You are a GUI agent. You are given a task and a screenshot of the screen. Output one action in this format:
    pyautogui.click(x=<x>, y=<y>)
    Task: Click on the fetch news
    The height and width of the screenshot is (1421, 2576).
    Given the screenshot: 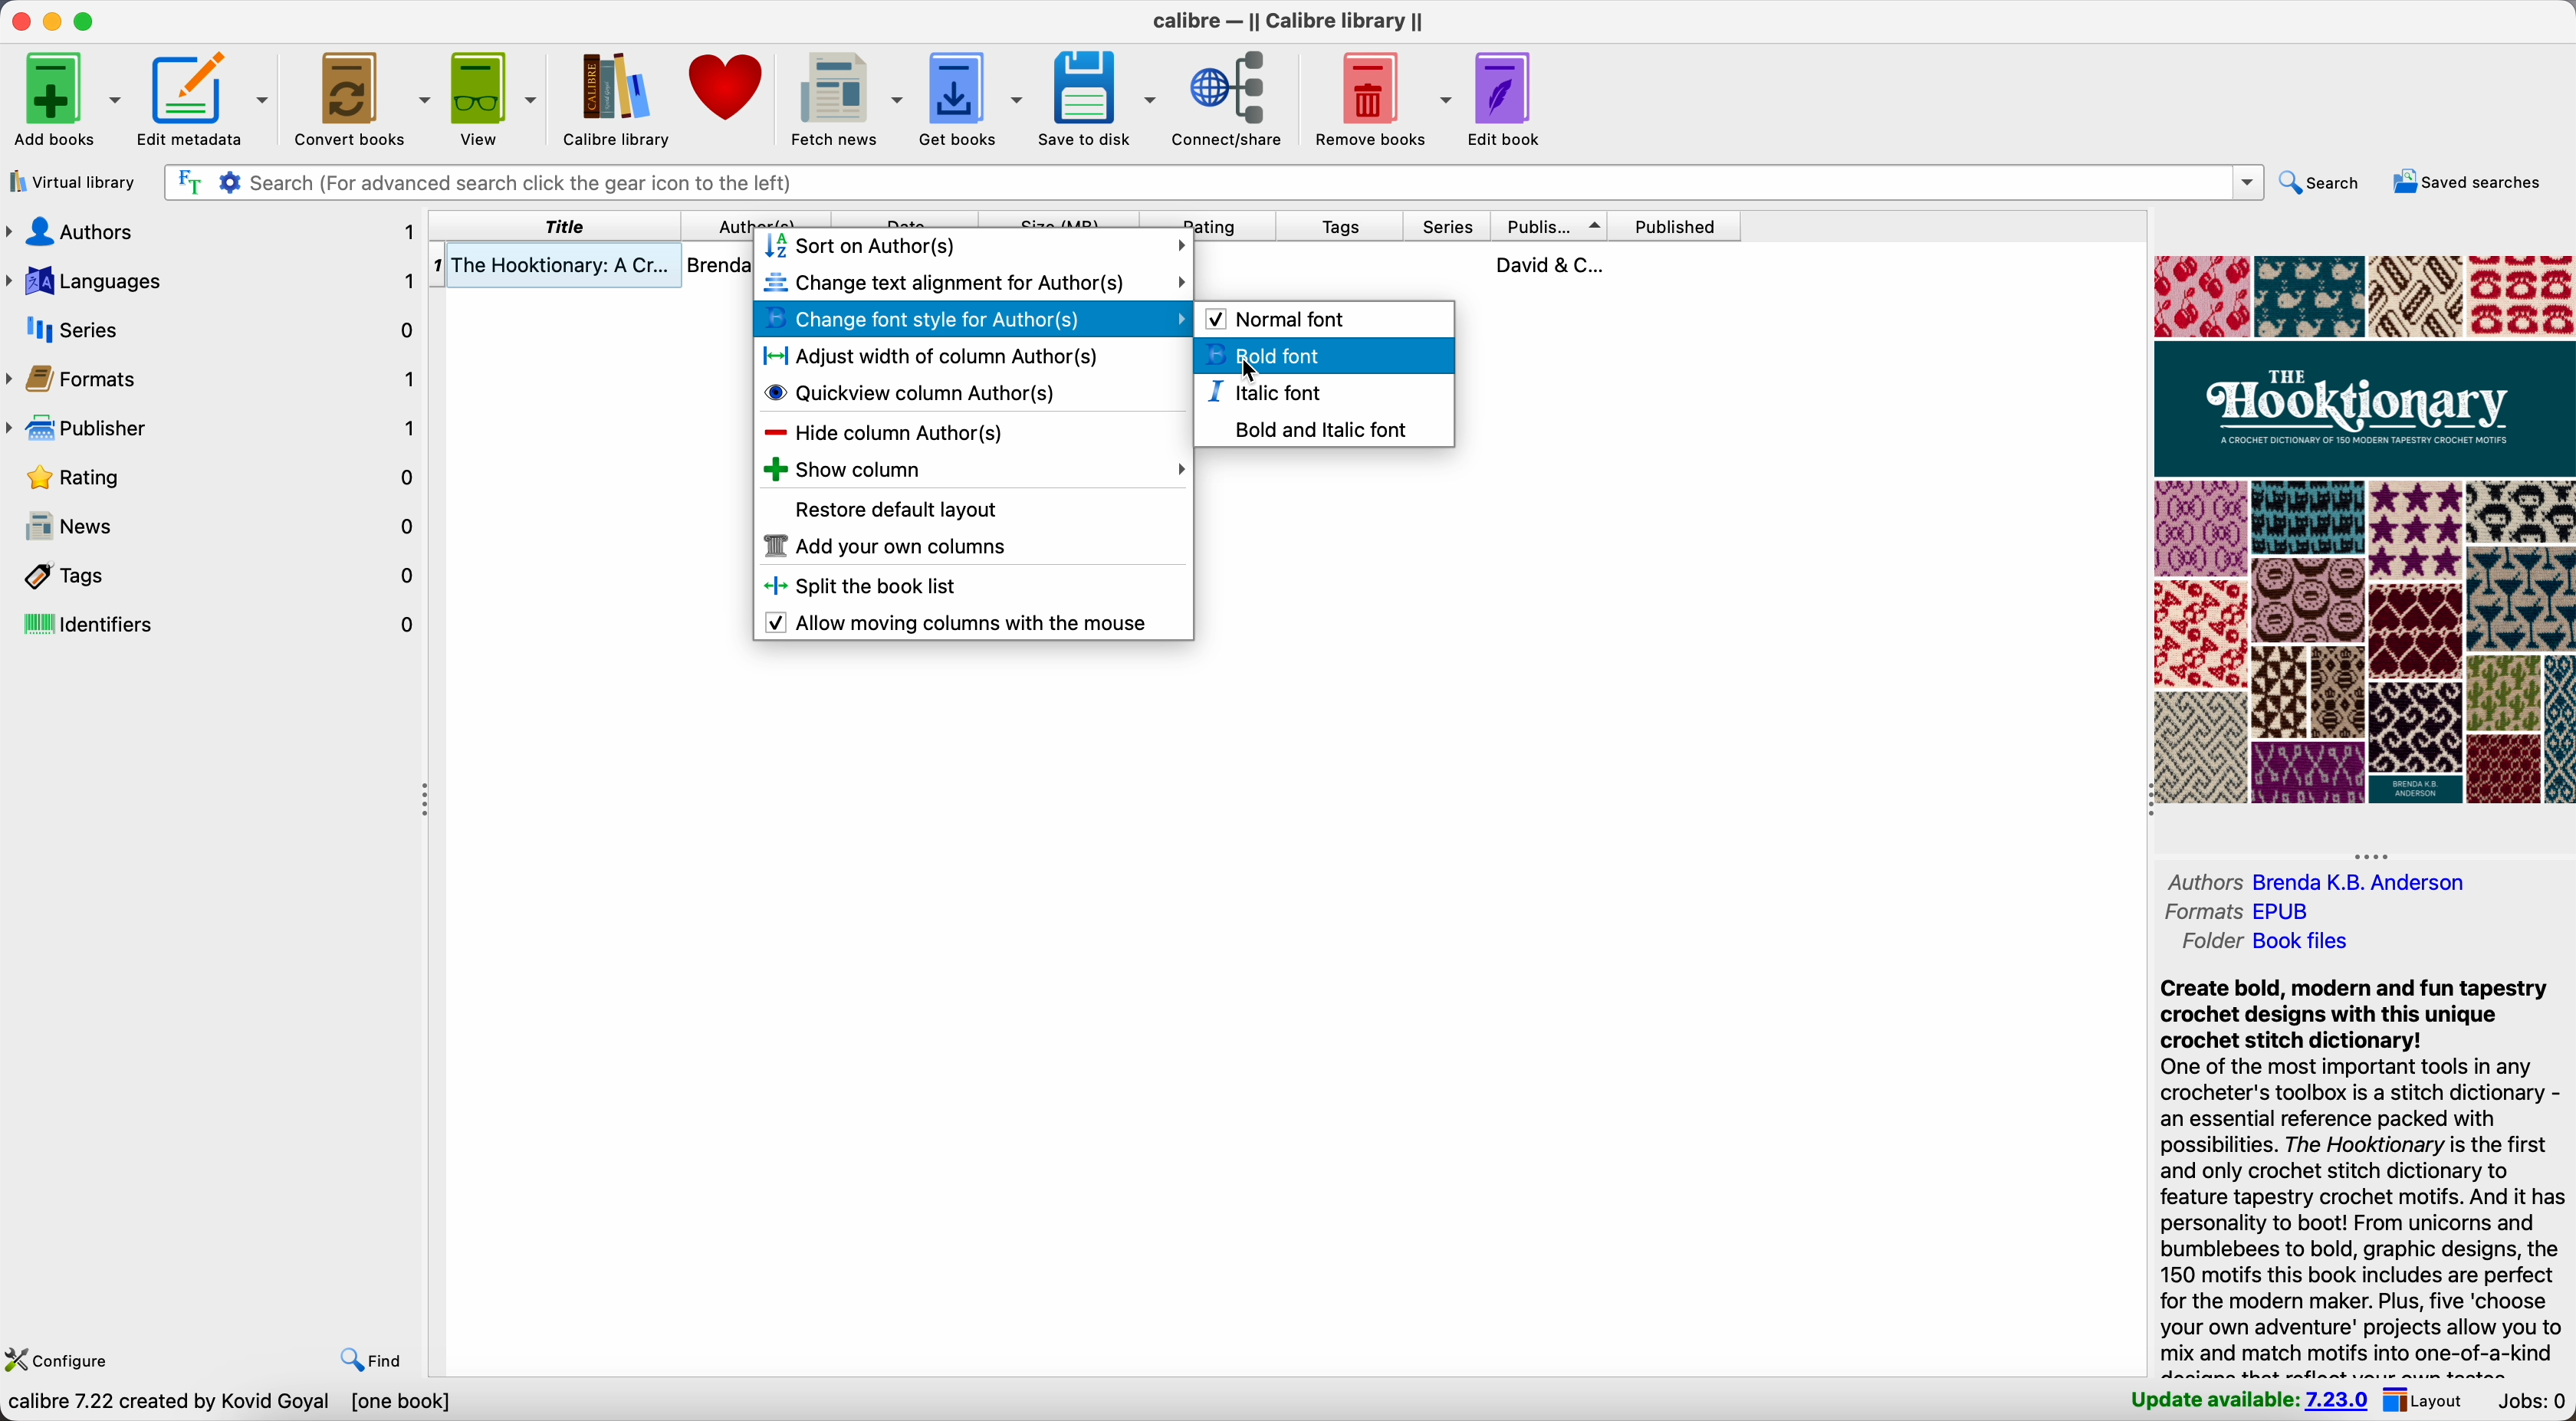 What is the action you would take?
    pyautogui.click(x=845, y=95)
    